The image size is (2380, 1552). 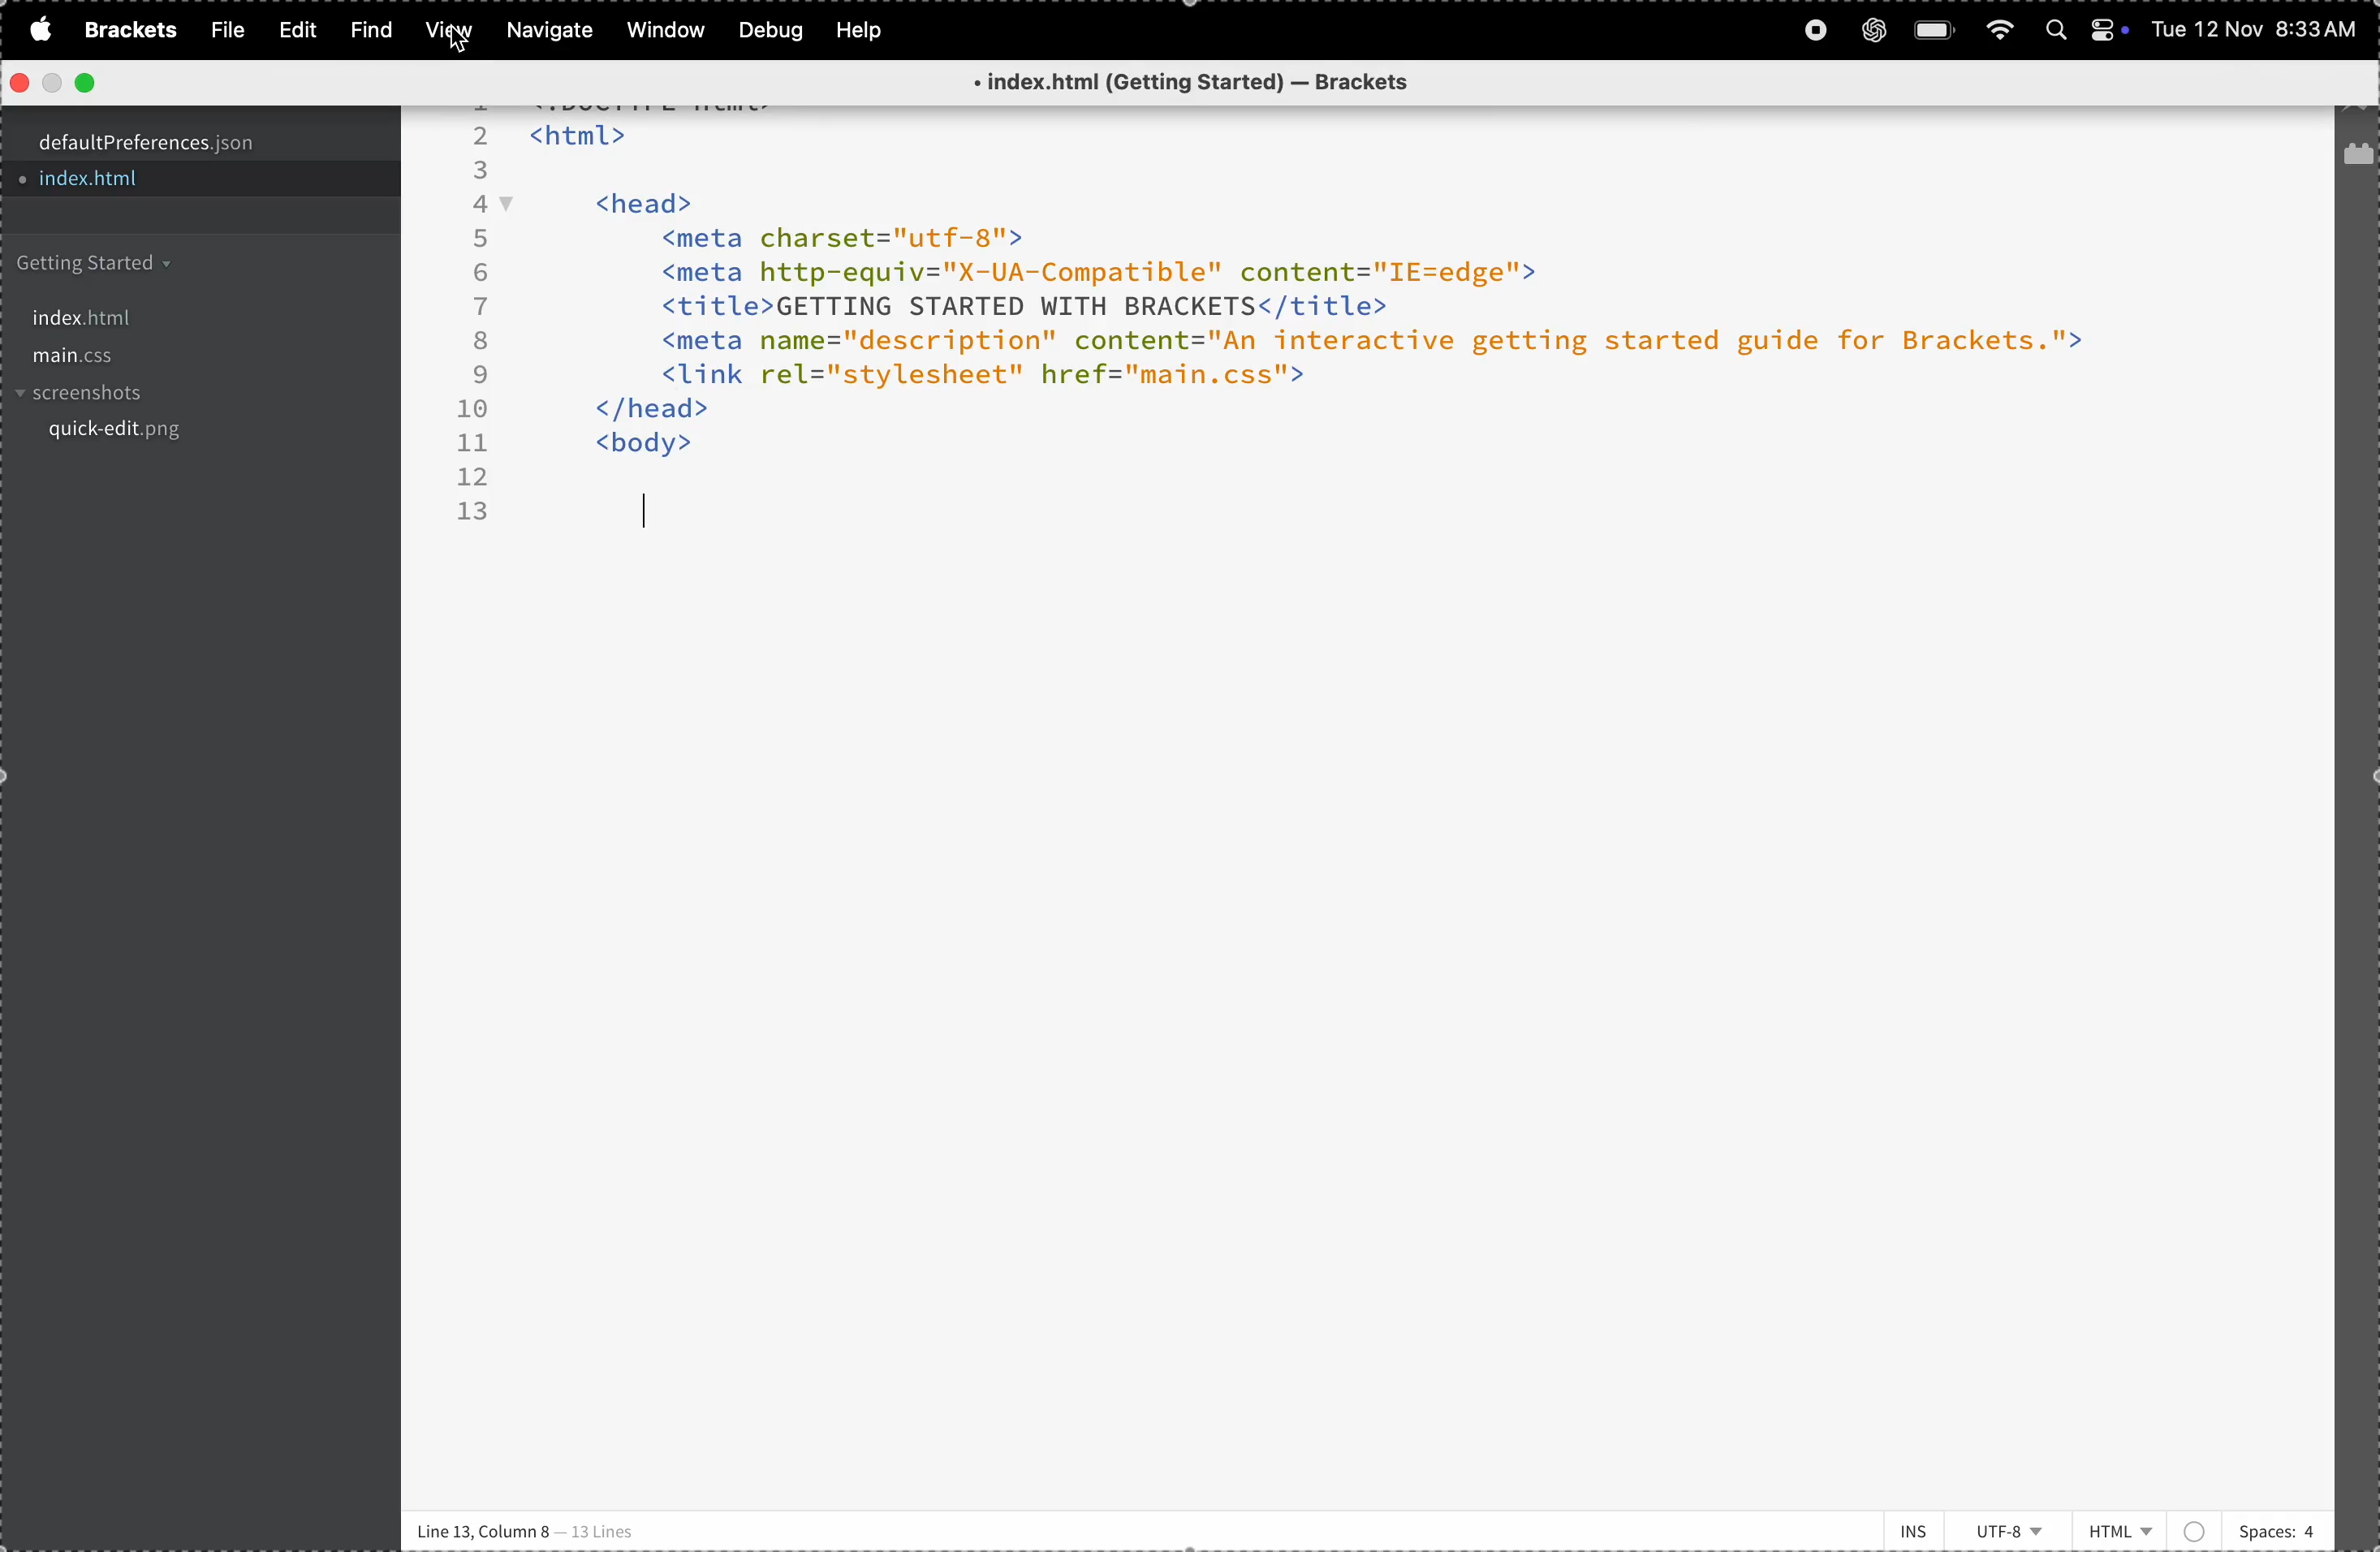 I want to click on Text cursor, so click(x=648, y=514).